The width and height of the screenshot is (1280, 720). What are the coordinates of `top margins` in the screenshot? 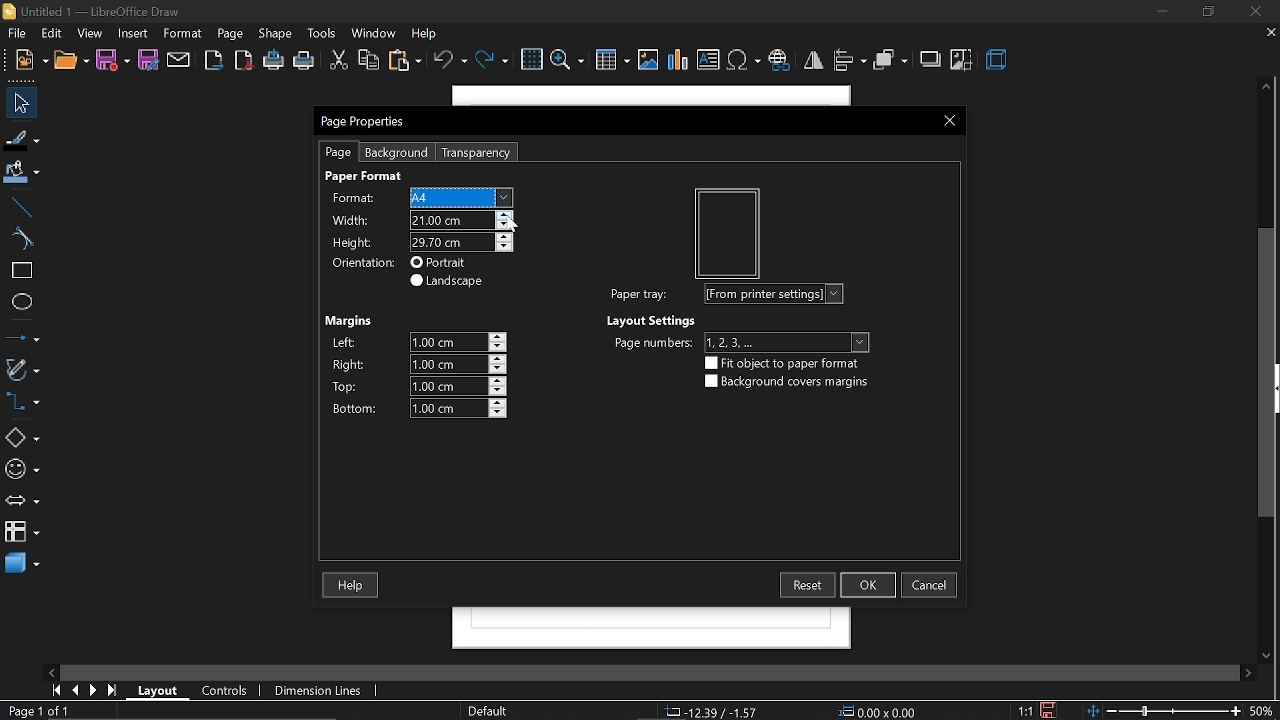 It's located at (350, 385).